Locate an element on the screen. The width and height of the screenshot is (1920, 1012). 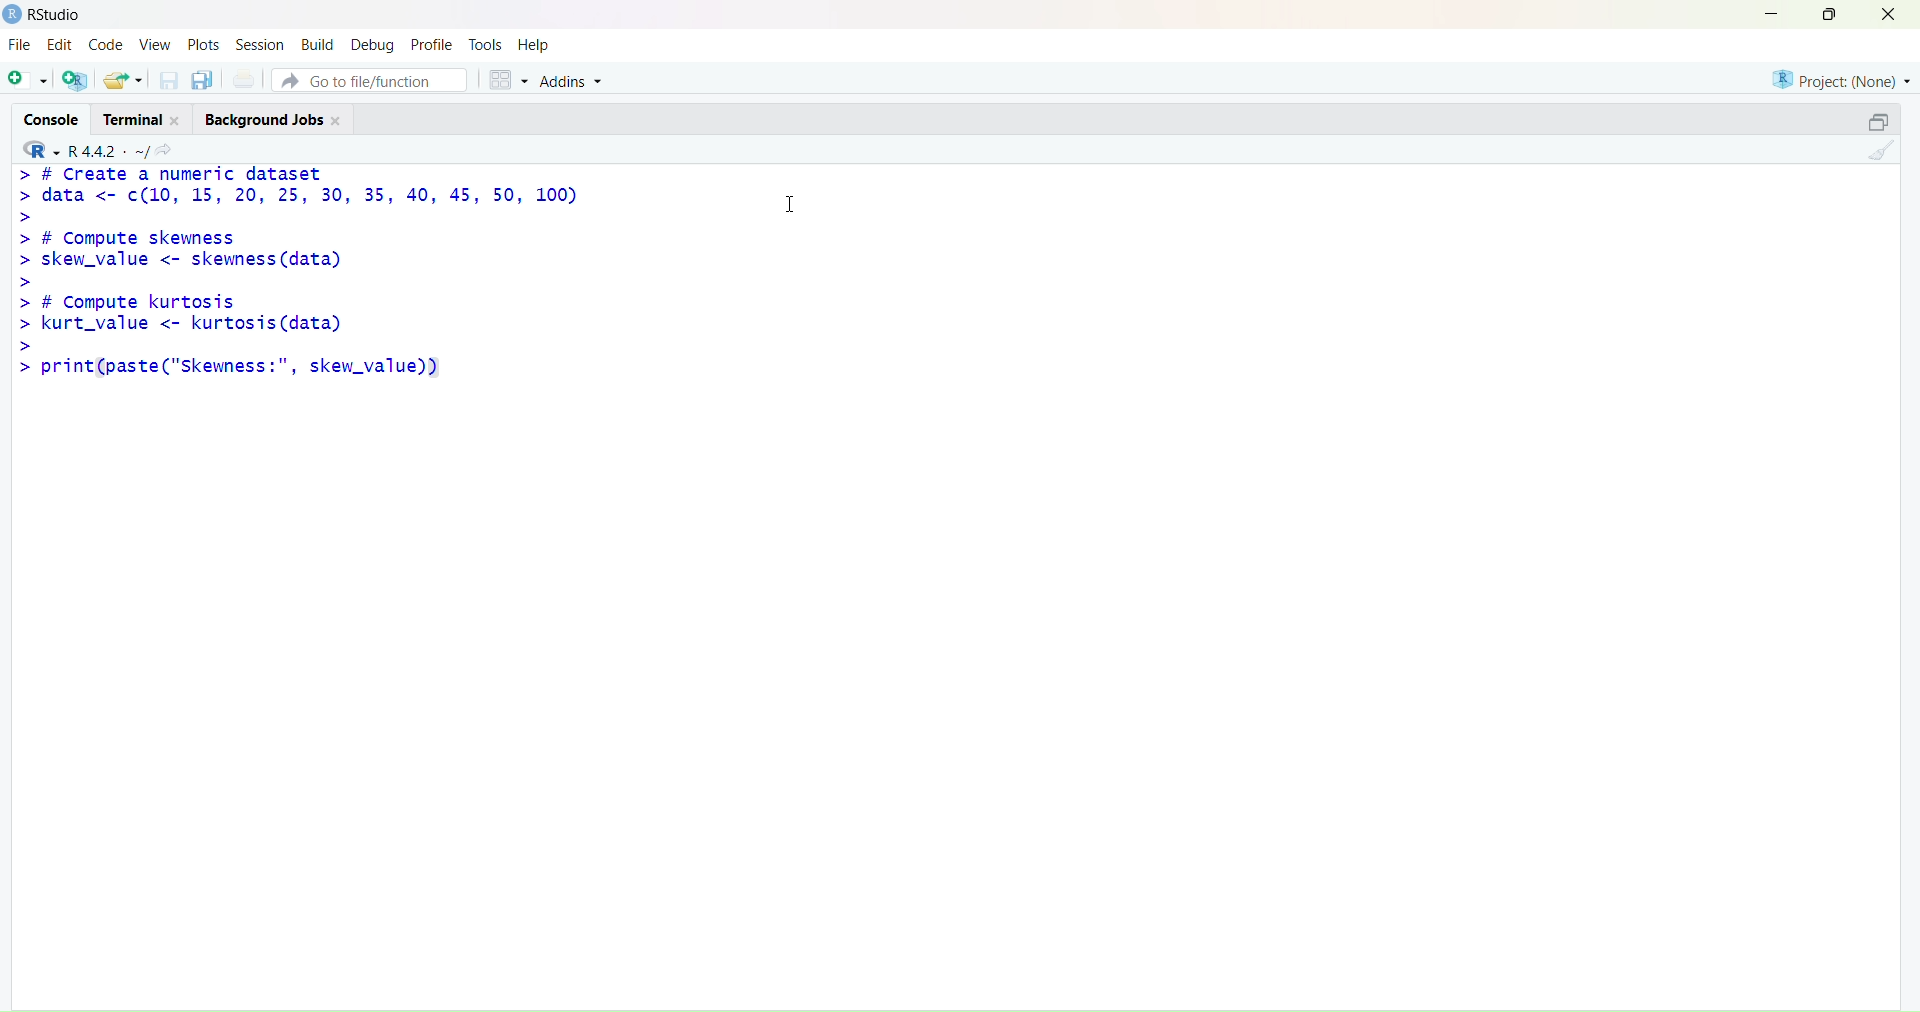
Create a project is located at coordinates (75, 80).